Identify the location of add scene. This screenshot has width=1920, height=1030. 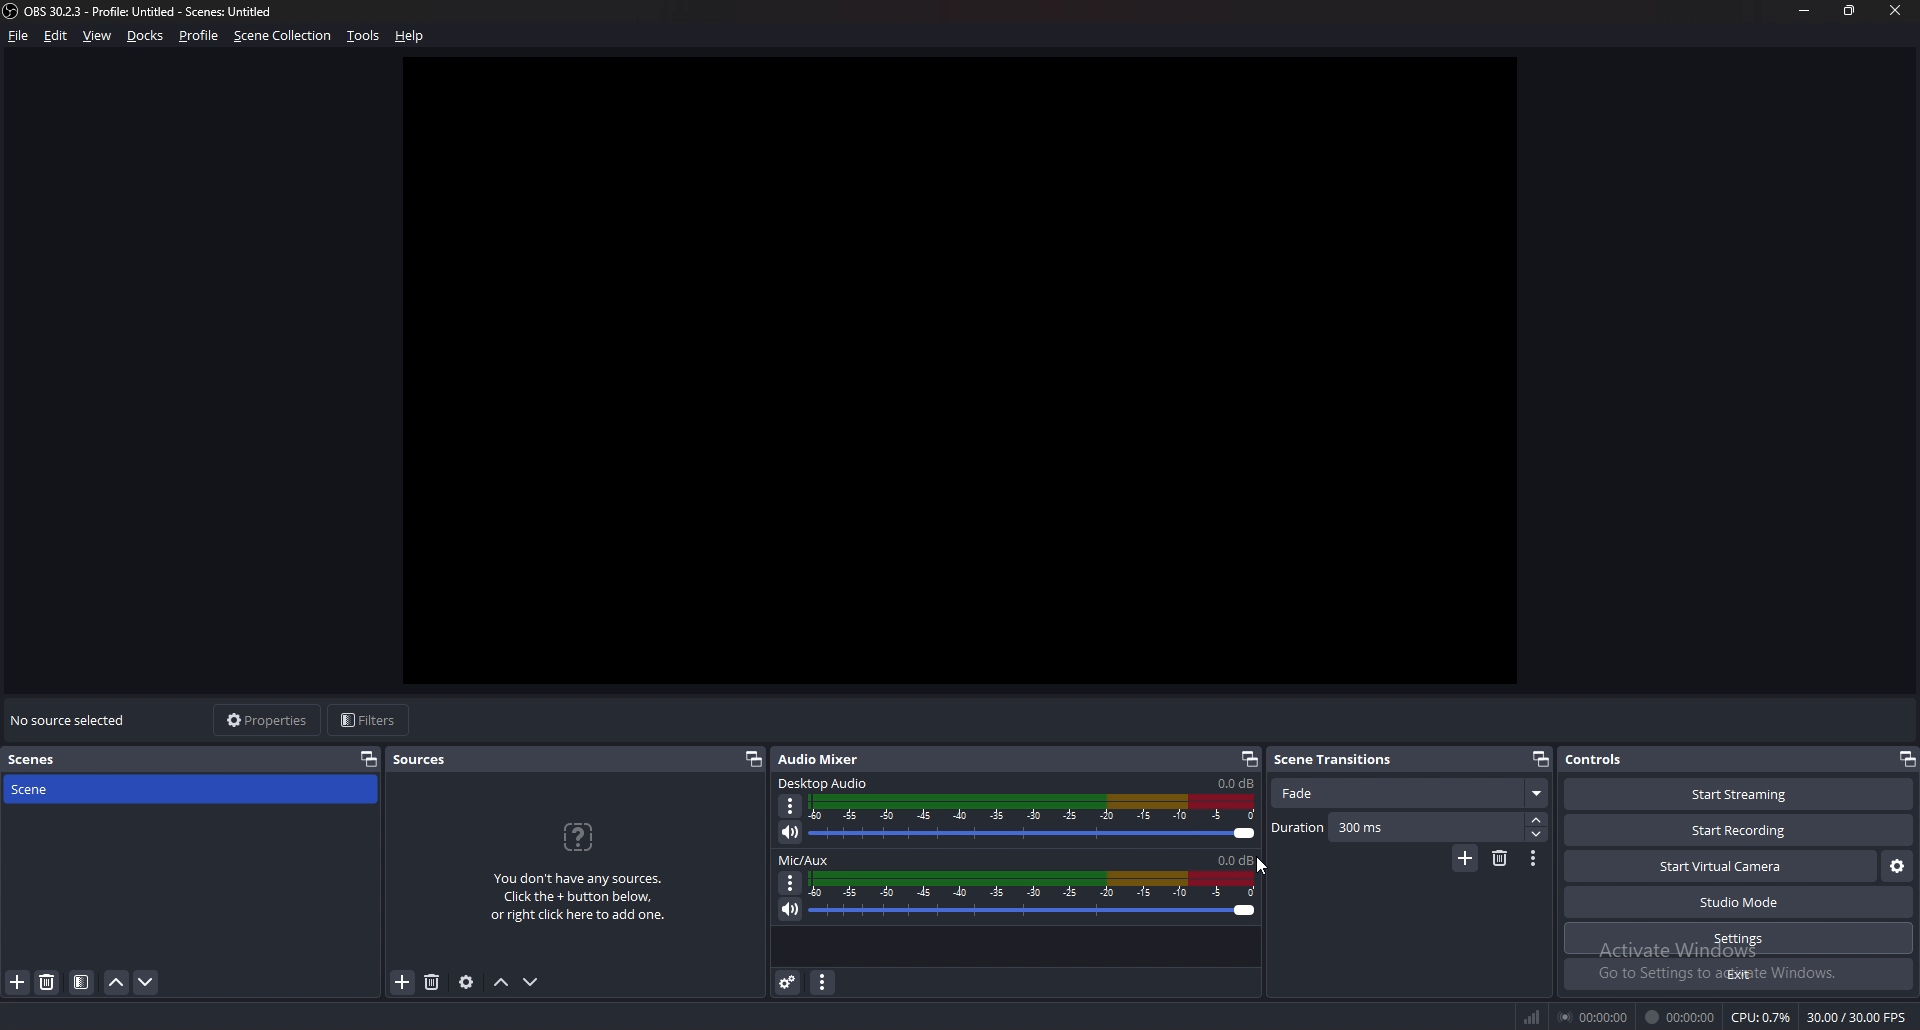
(17, 983).